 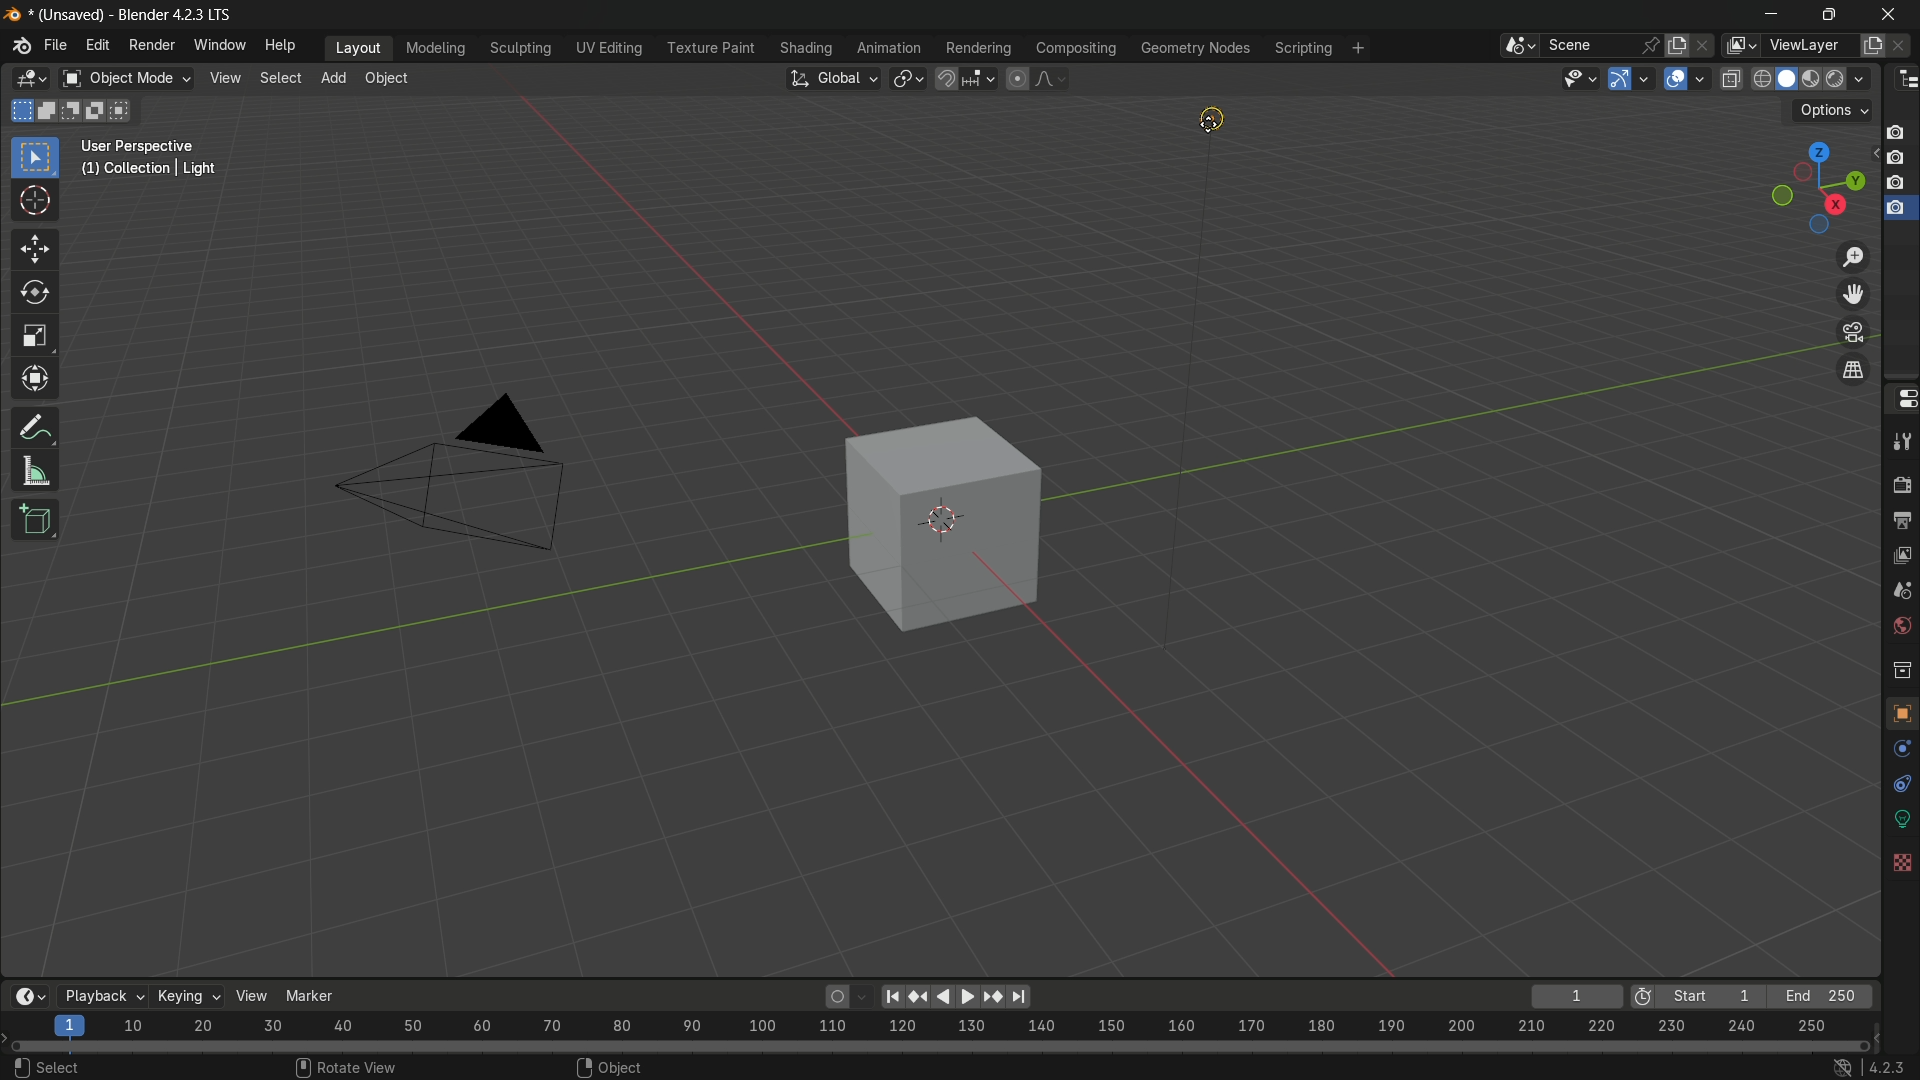 I want to click on zoom in/out, so click(x=1853, y=256).